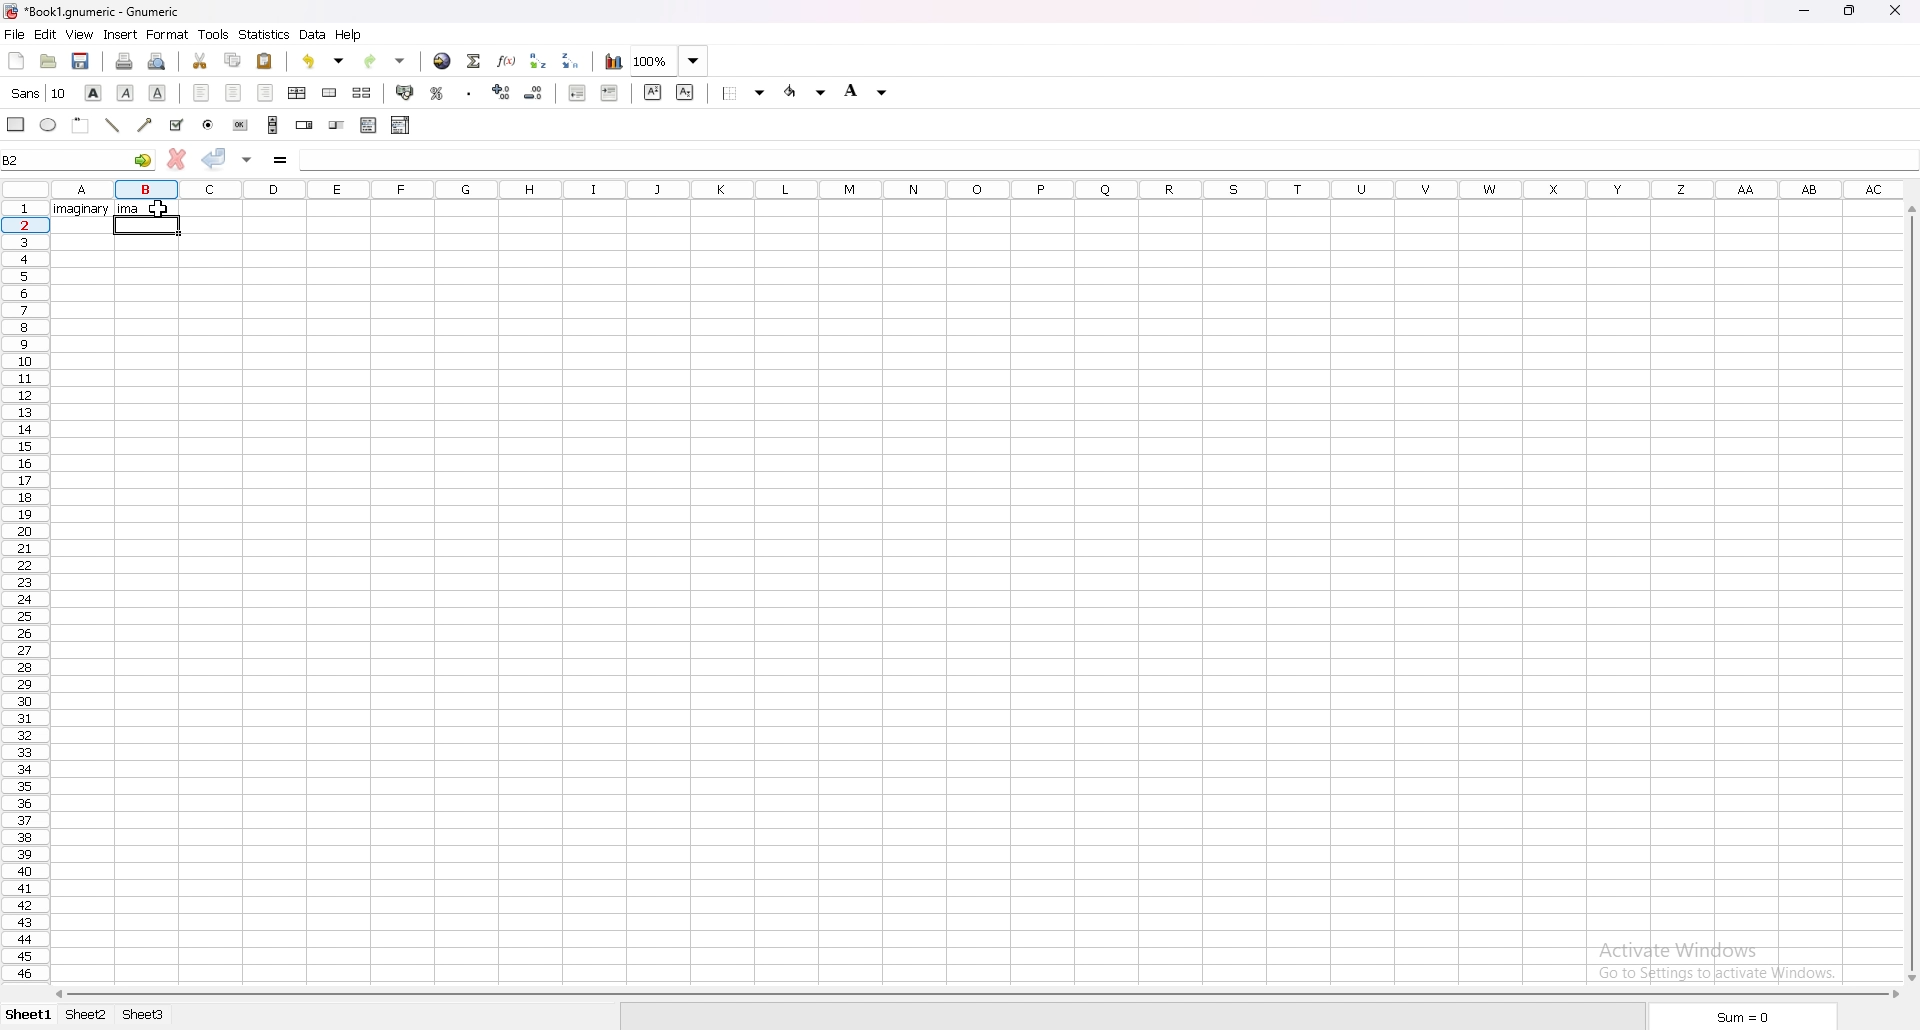 The height and width of the screenshot is (1030, 1920). What do you see at coordinates (804, 92) in the screenshot?
I see `foreground` at bounding box center [804, 92].